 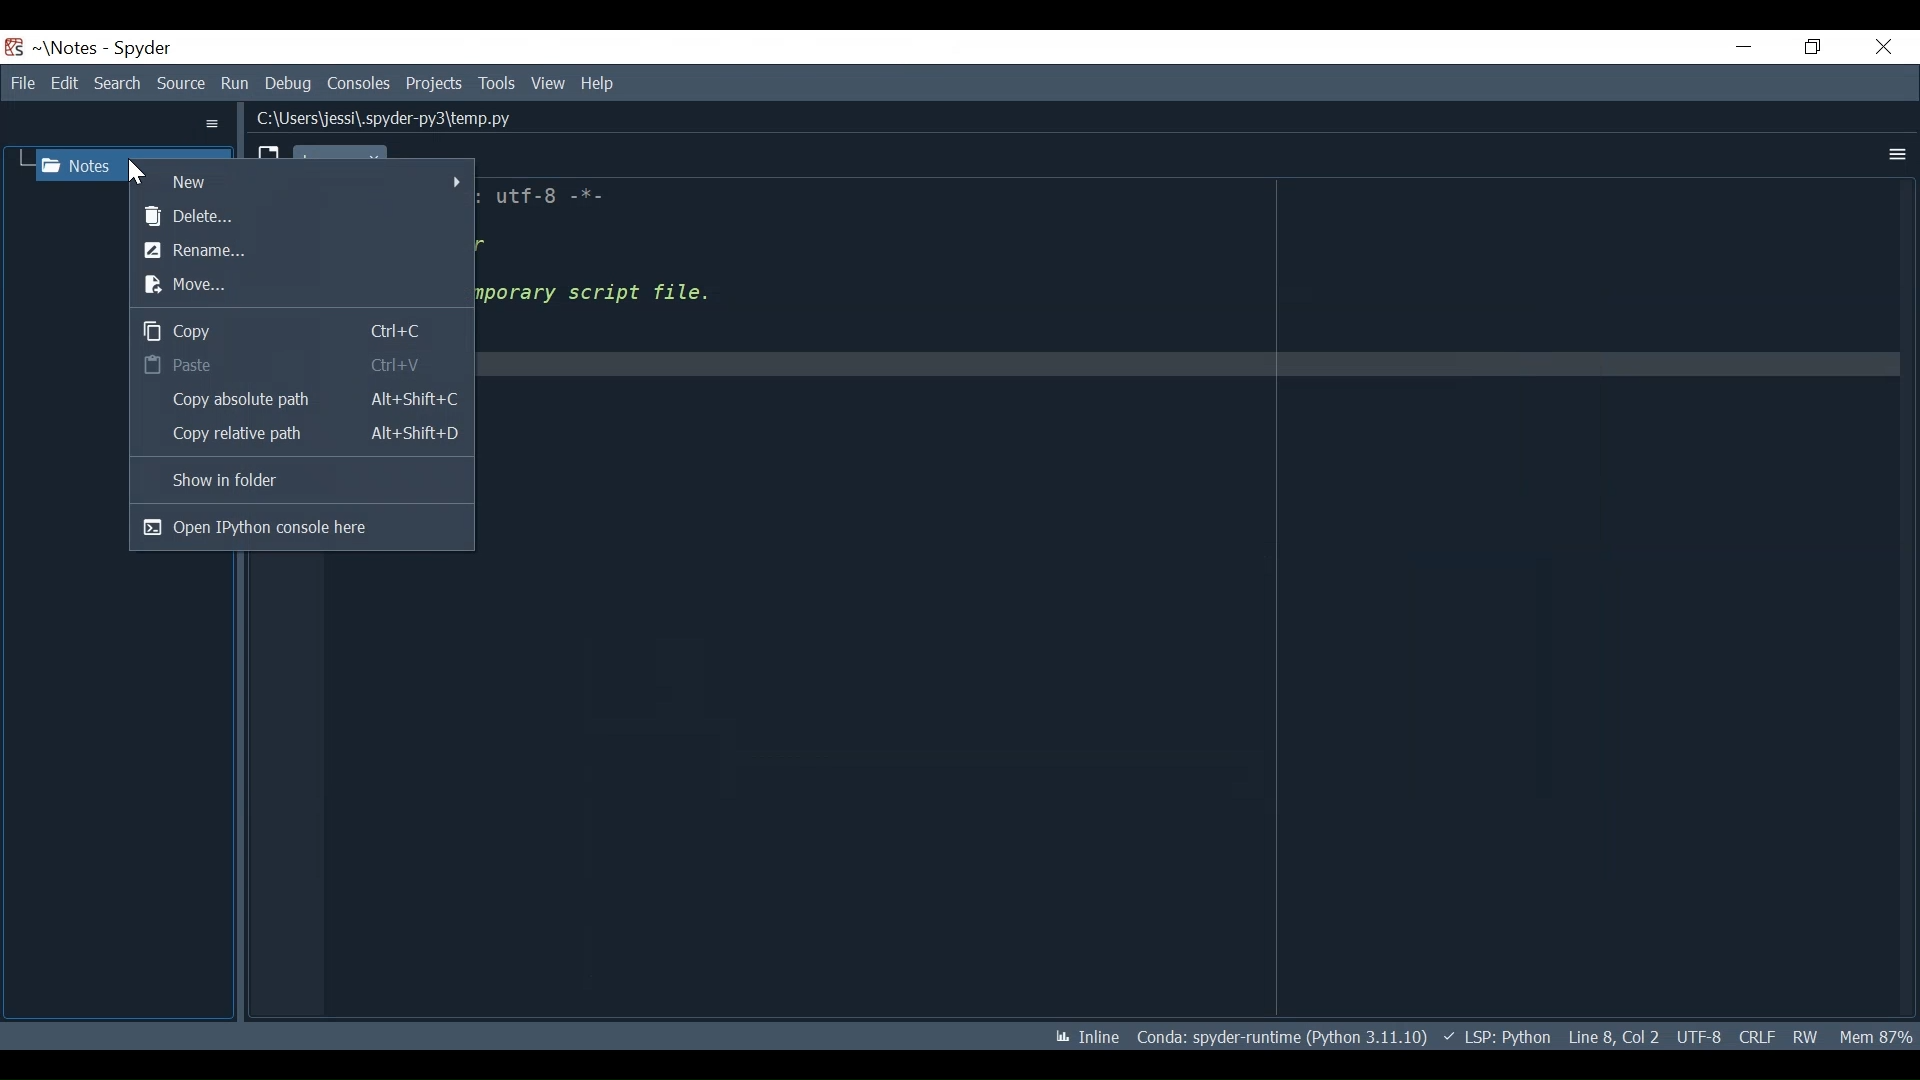 What do you see at coordinates (1699, 1037) in the screenshot?
I see `File Encoding` at bounding box center [1699, 1037].